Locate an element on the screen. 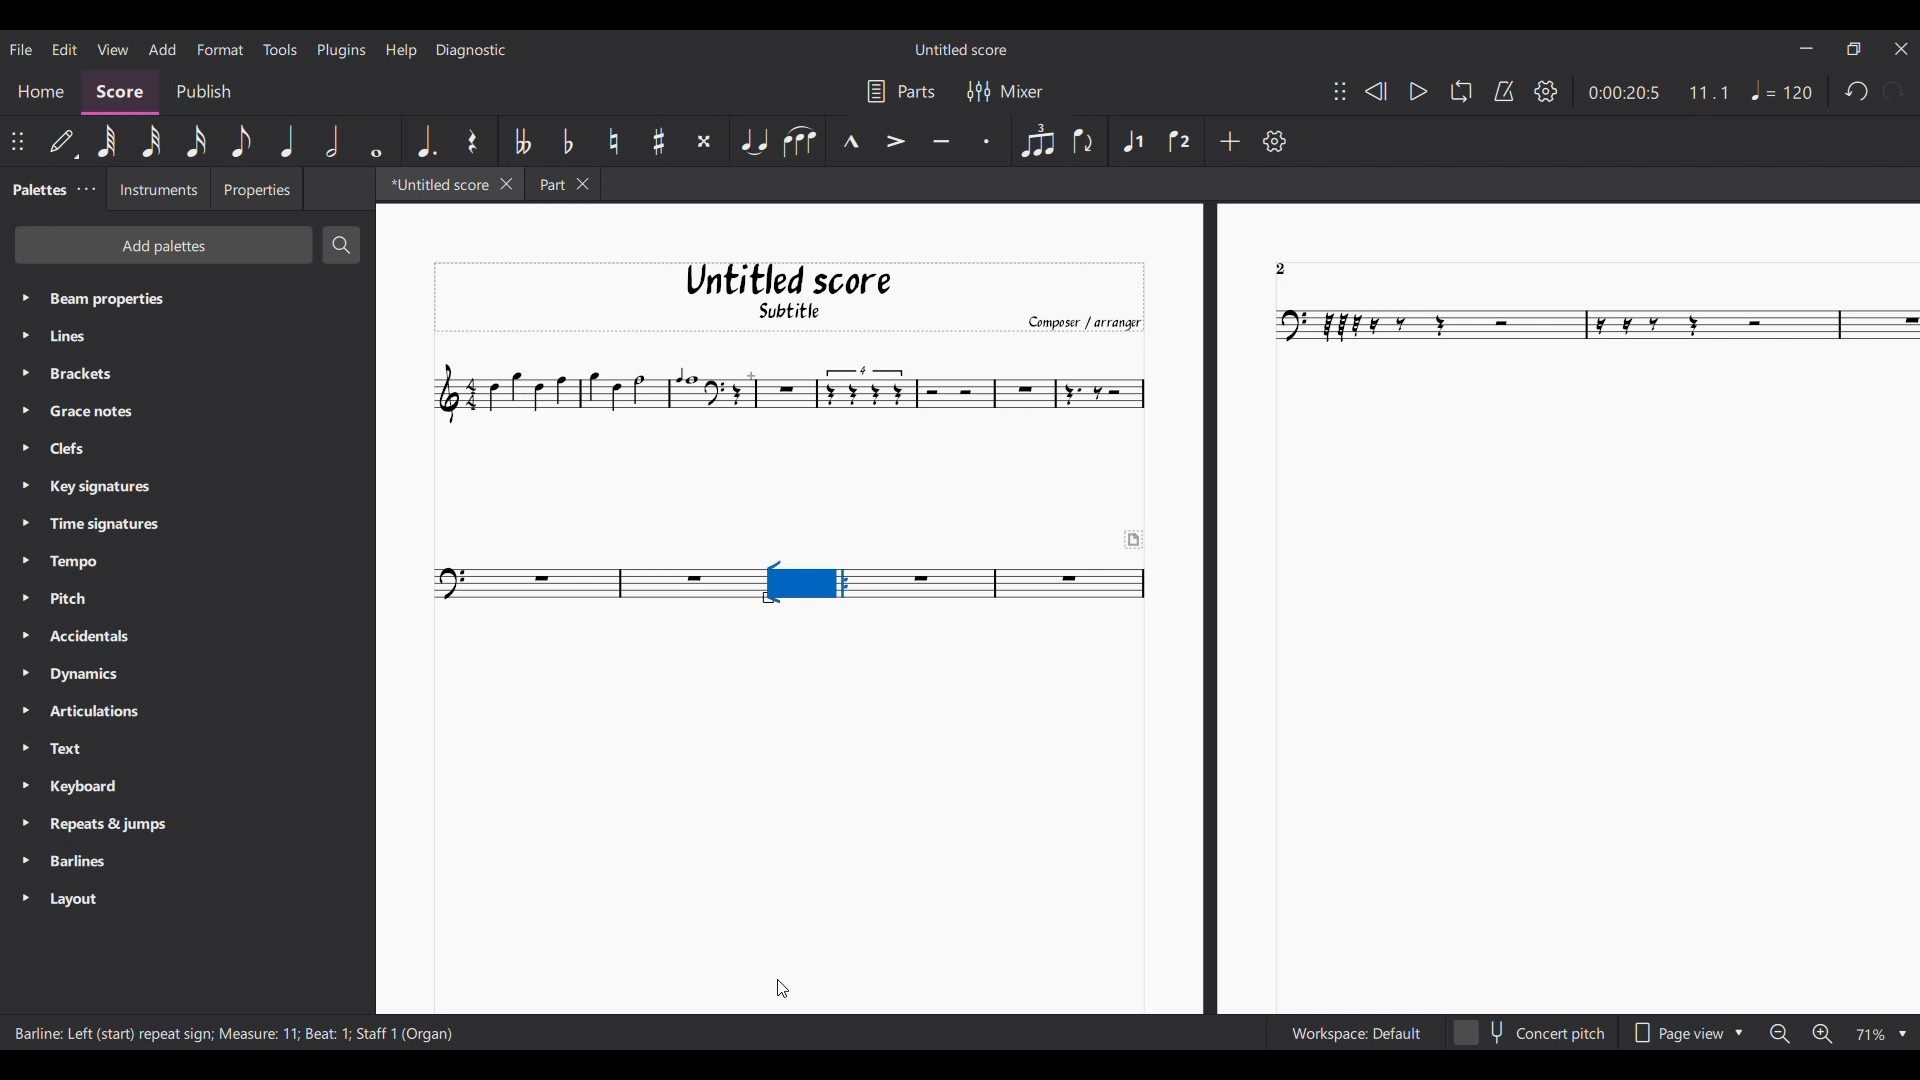 The image size is (1920, 1080). Accent is located at coordinates (897, 140).